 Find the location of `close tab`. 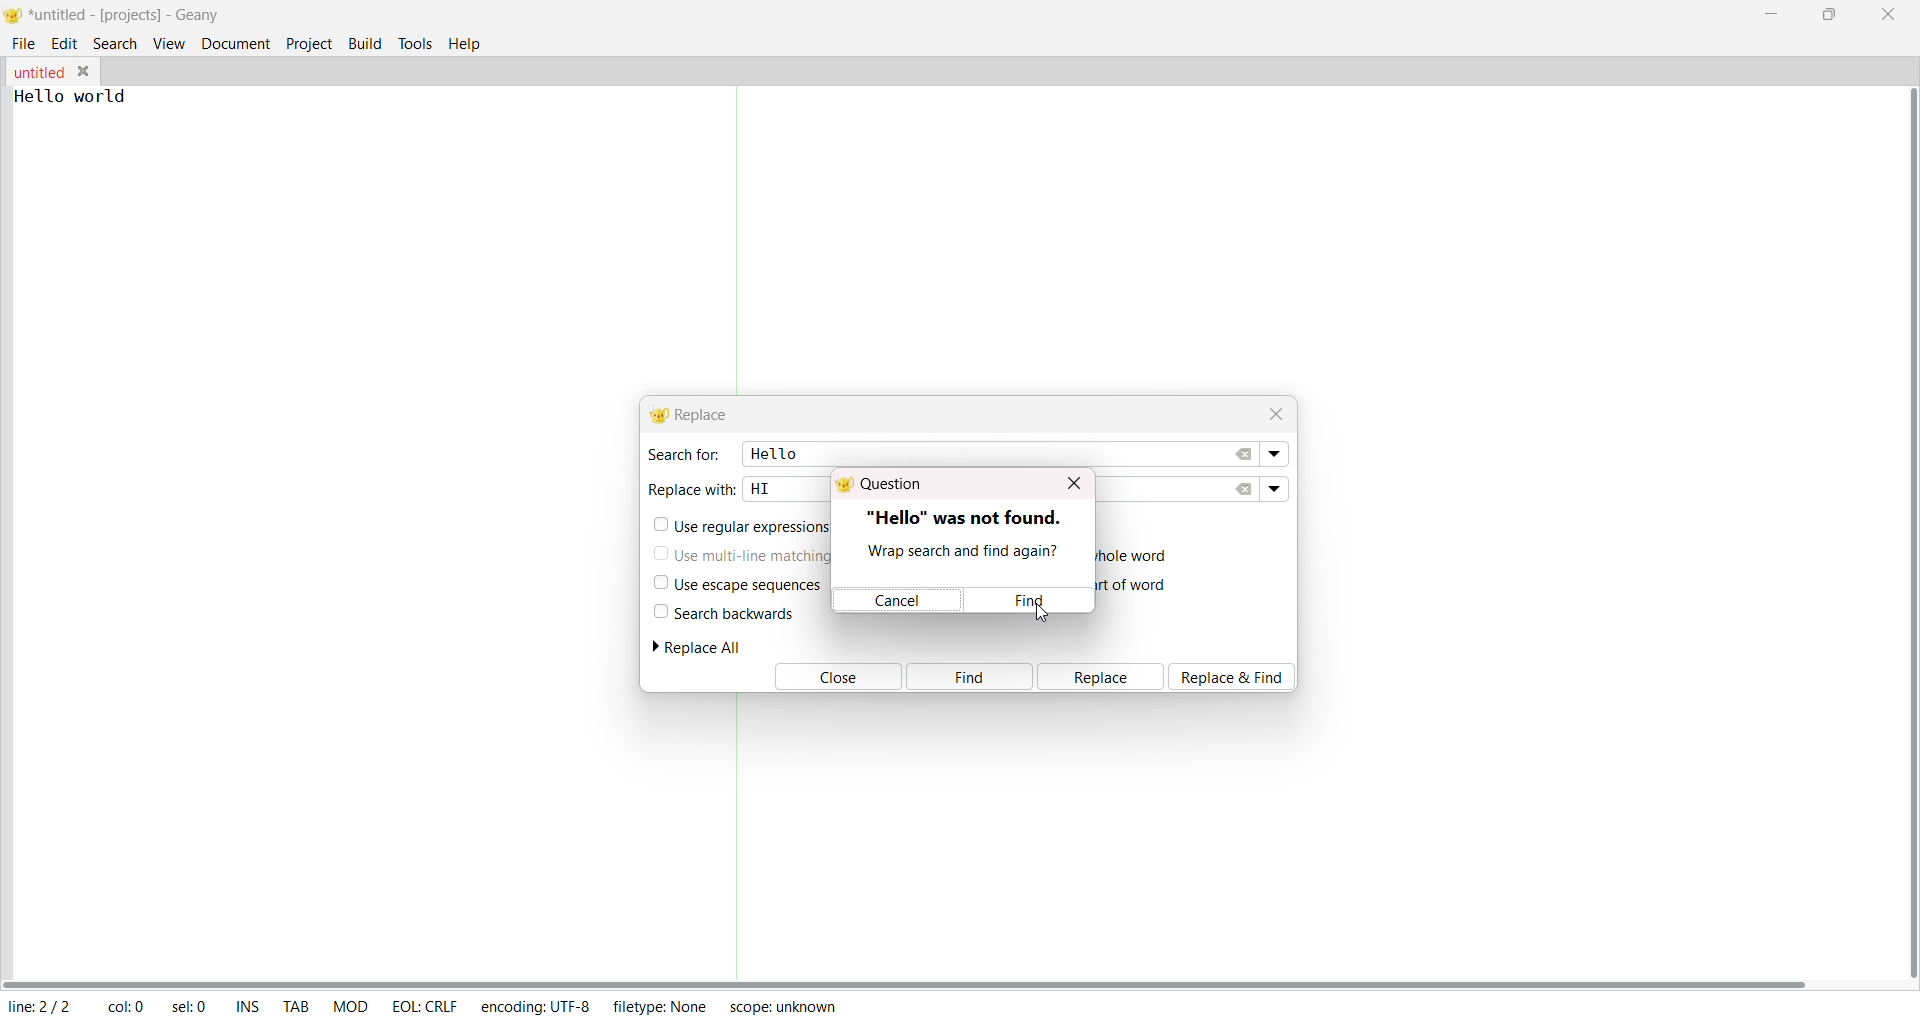

close tab is located at coordinates (87, 71).